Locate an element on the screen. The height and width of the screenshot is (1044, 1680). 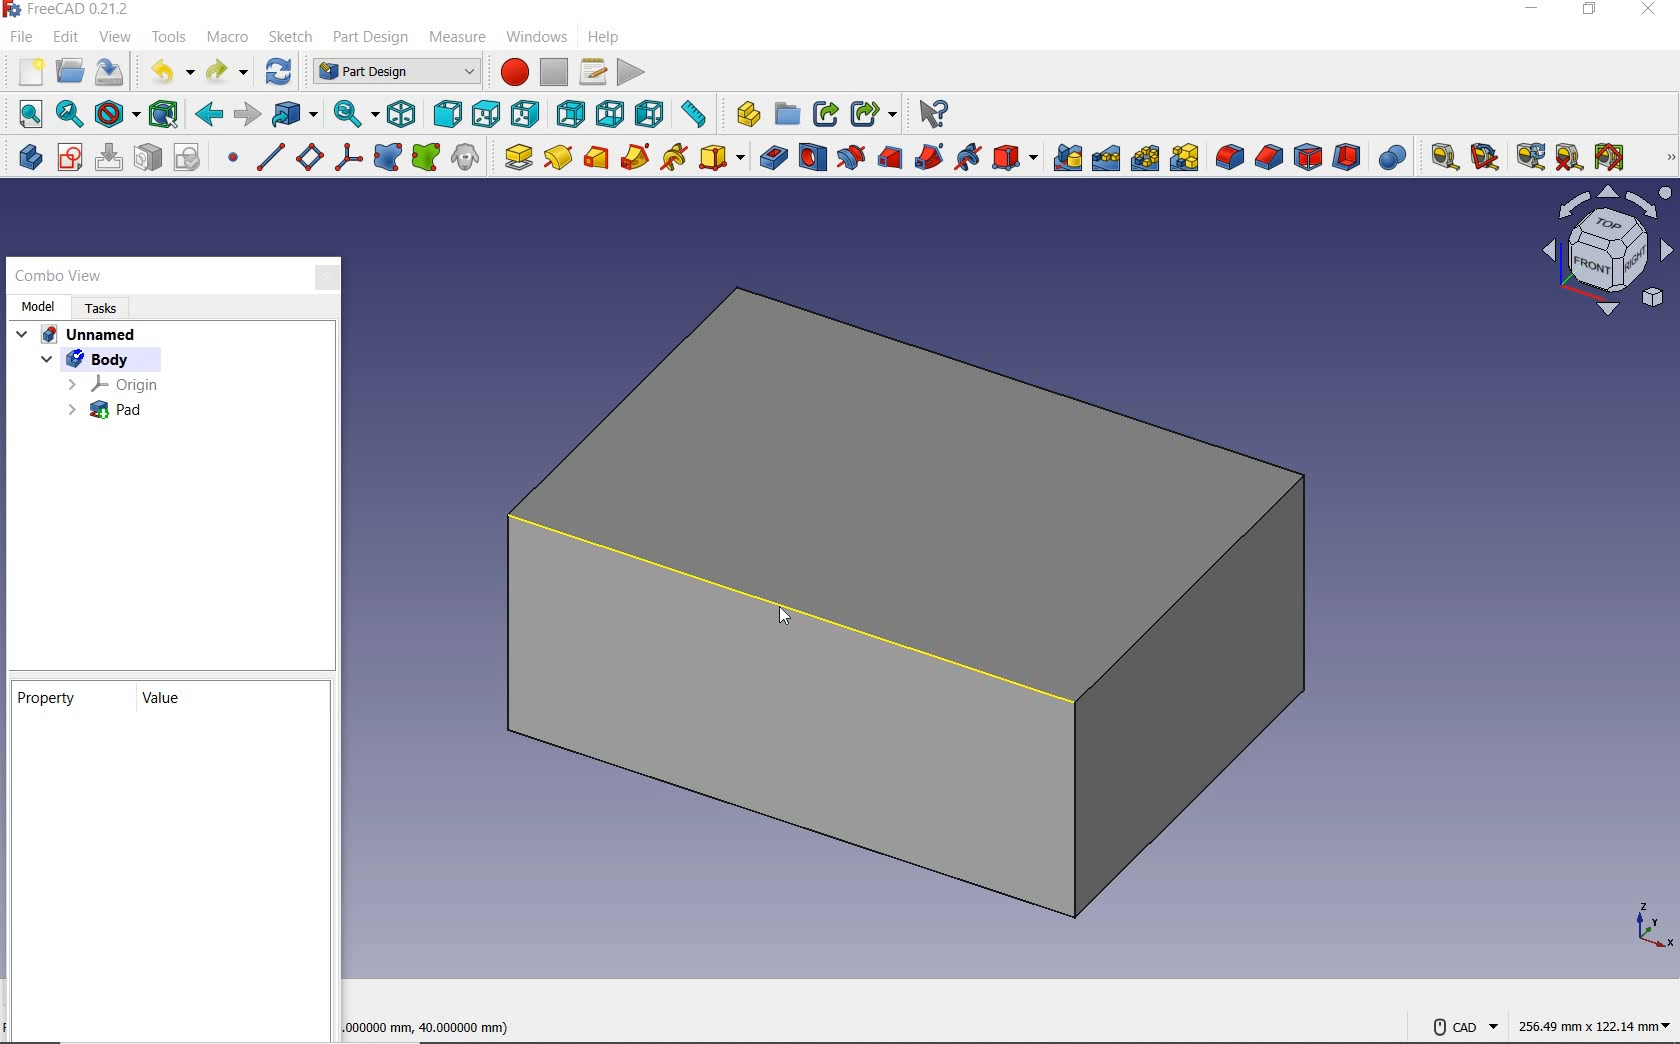
create a subtractive primitive is located at coordinates (1016, 156).